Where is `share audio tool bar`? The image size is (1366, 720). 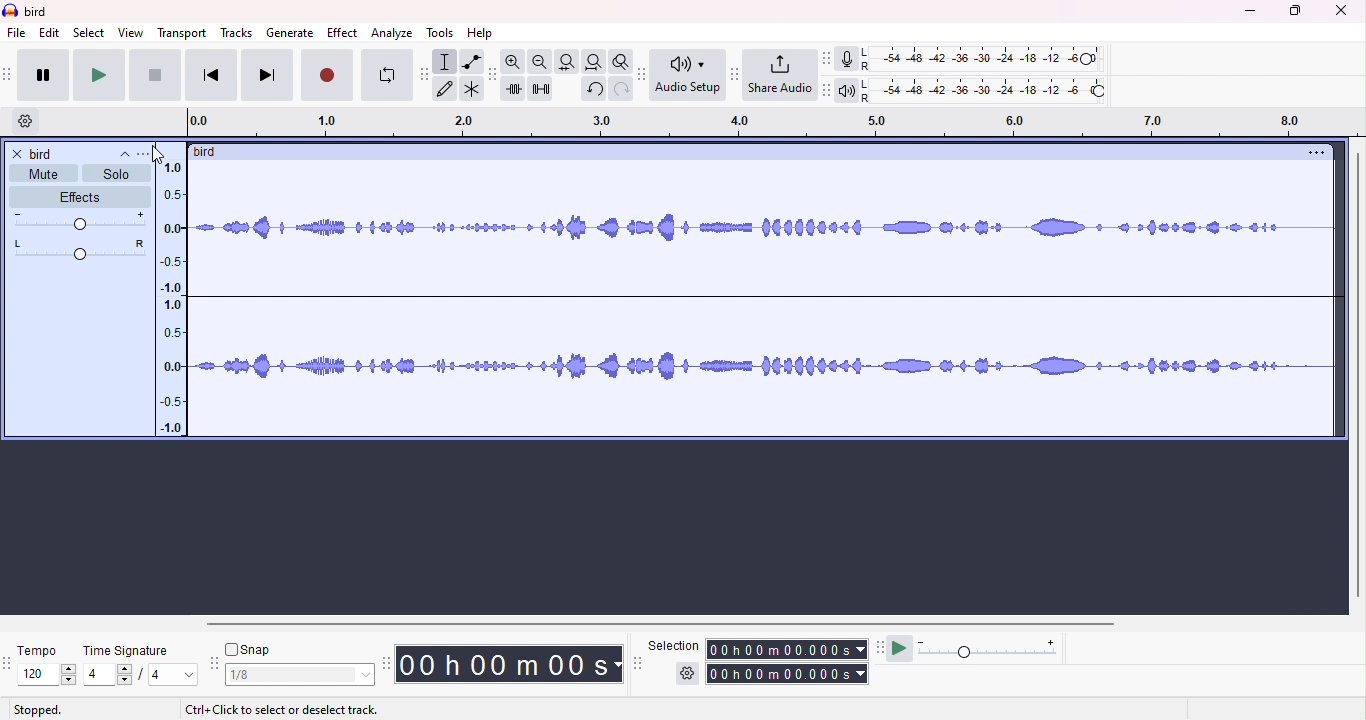
share audio tool bar is located at coordinates (733, 74).